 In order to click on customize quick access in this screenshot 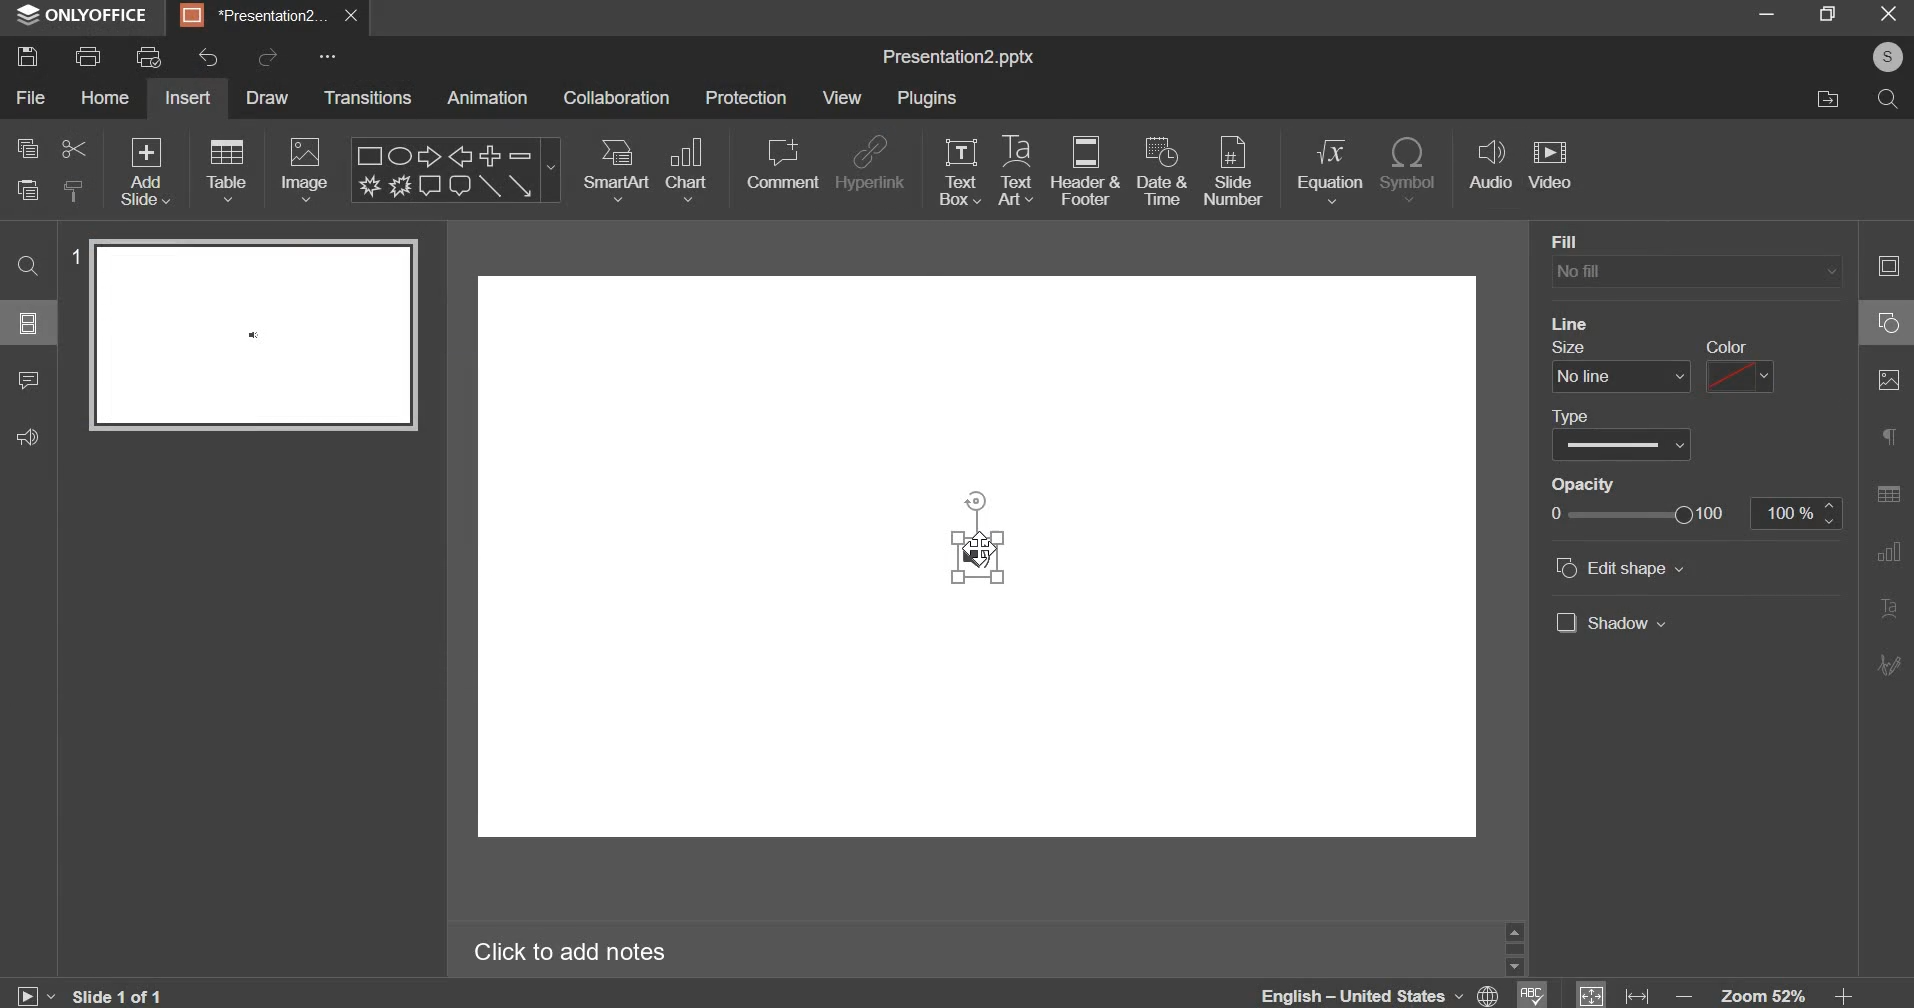, I will do `click(325, 56)`.